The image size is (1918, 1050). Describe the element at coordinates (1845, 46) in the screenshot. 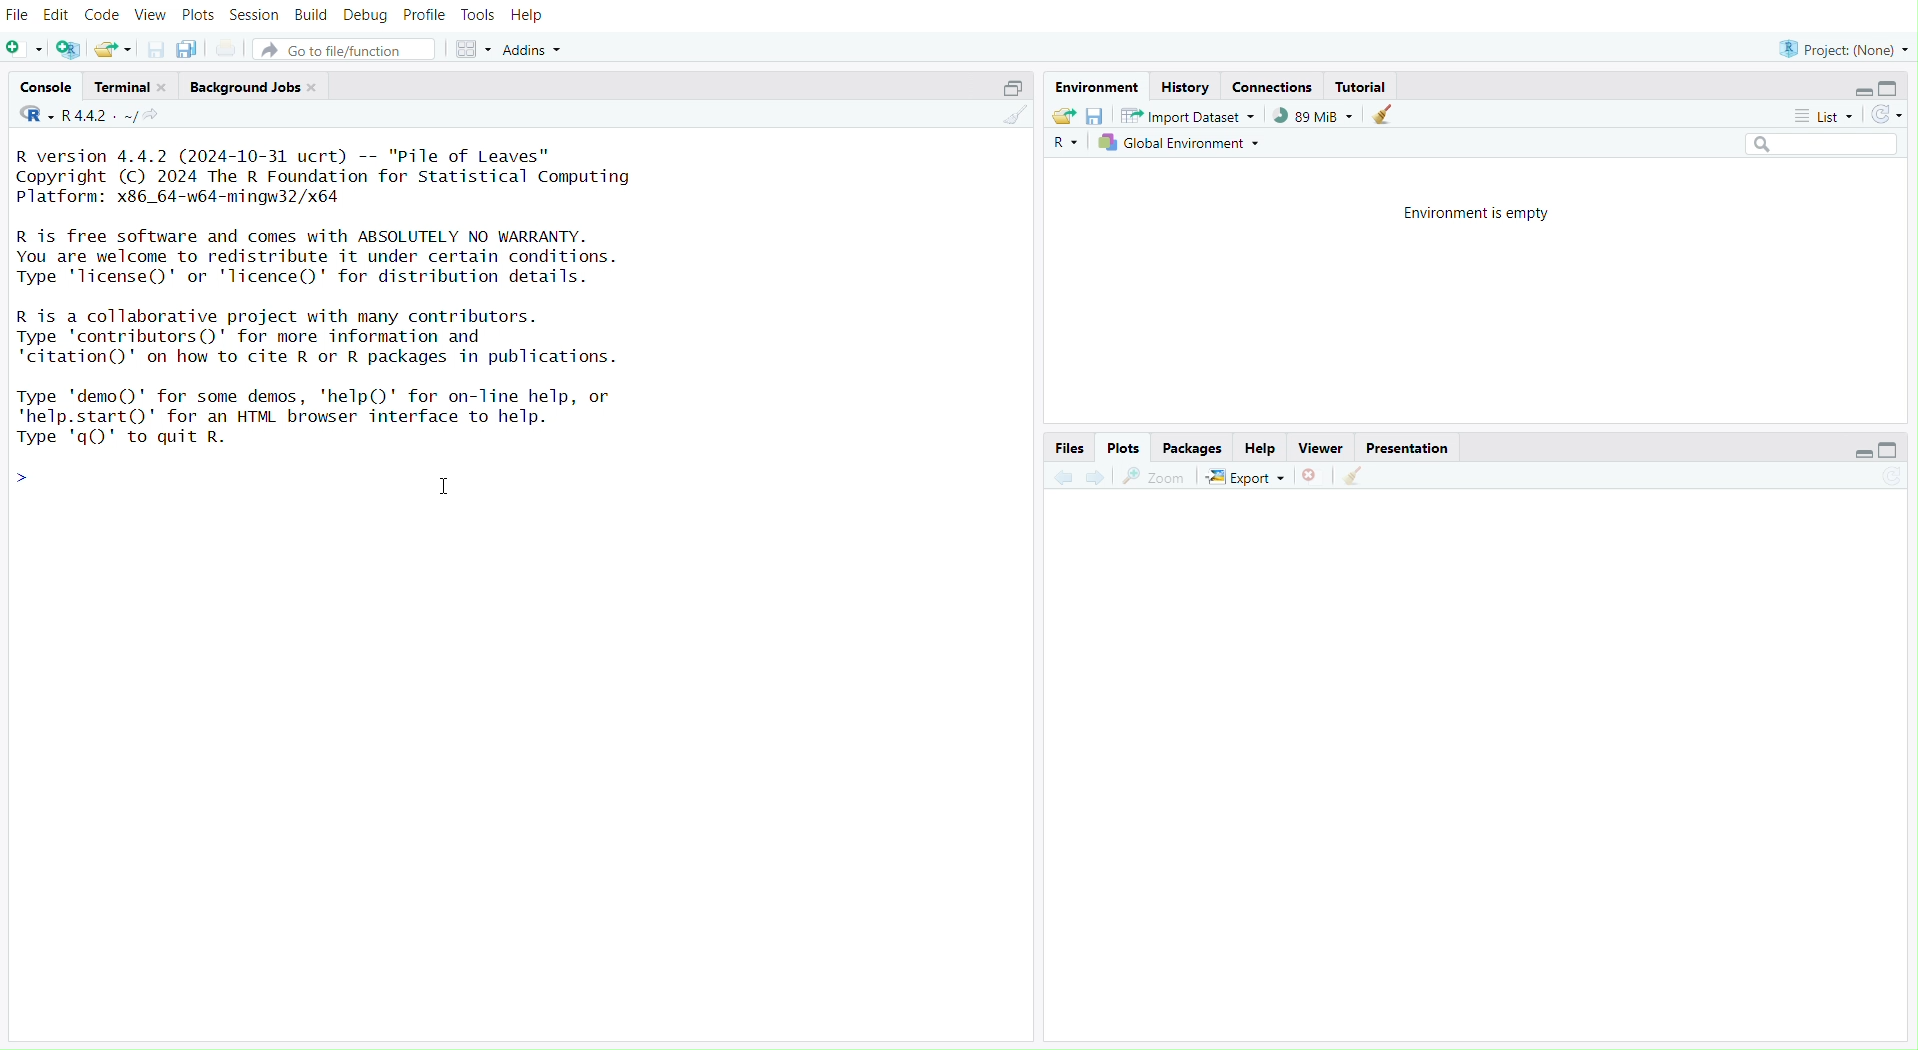

I see `Progress (None)` at that location.